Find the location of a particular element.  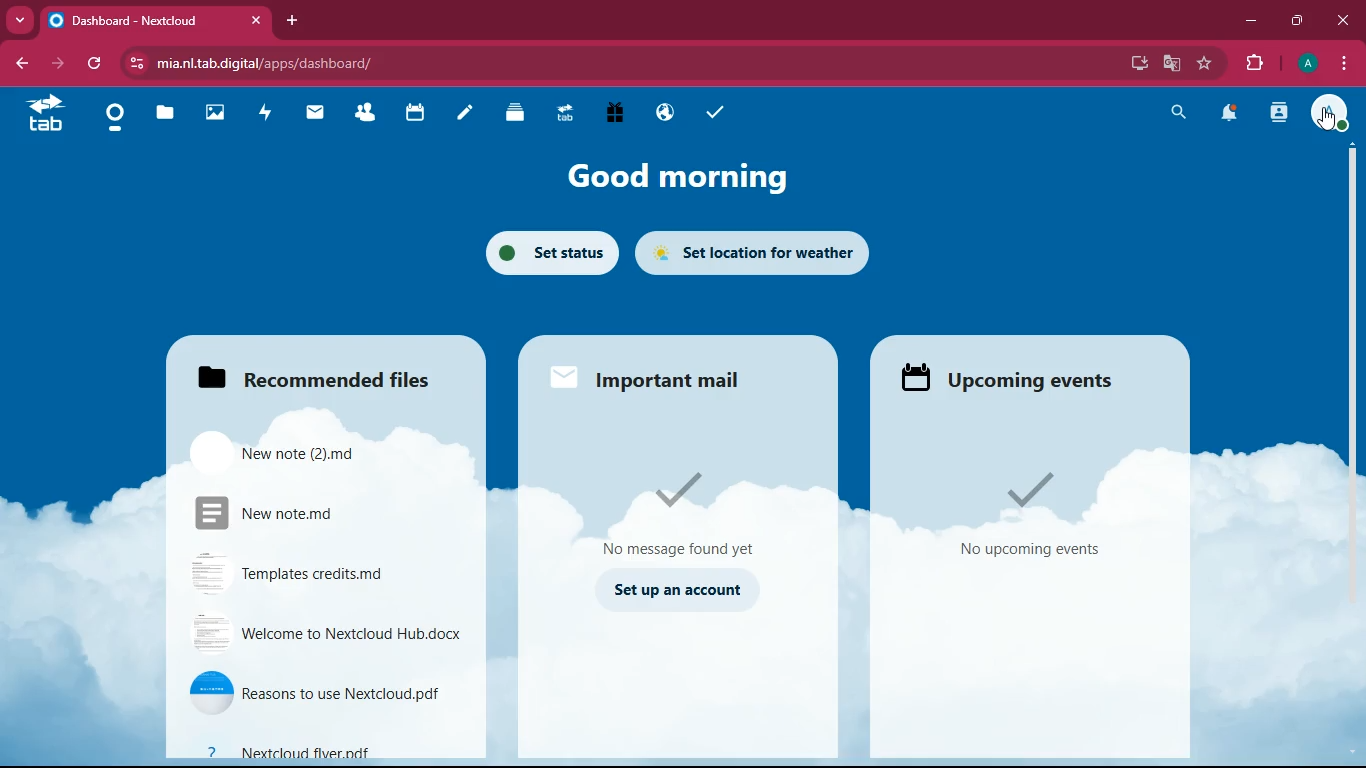

files is located at coordinates (167, 116).